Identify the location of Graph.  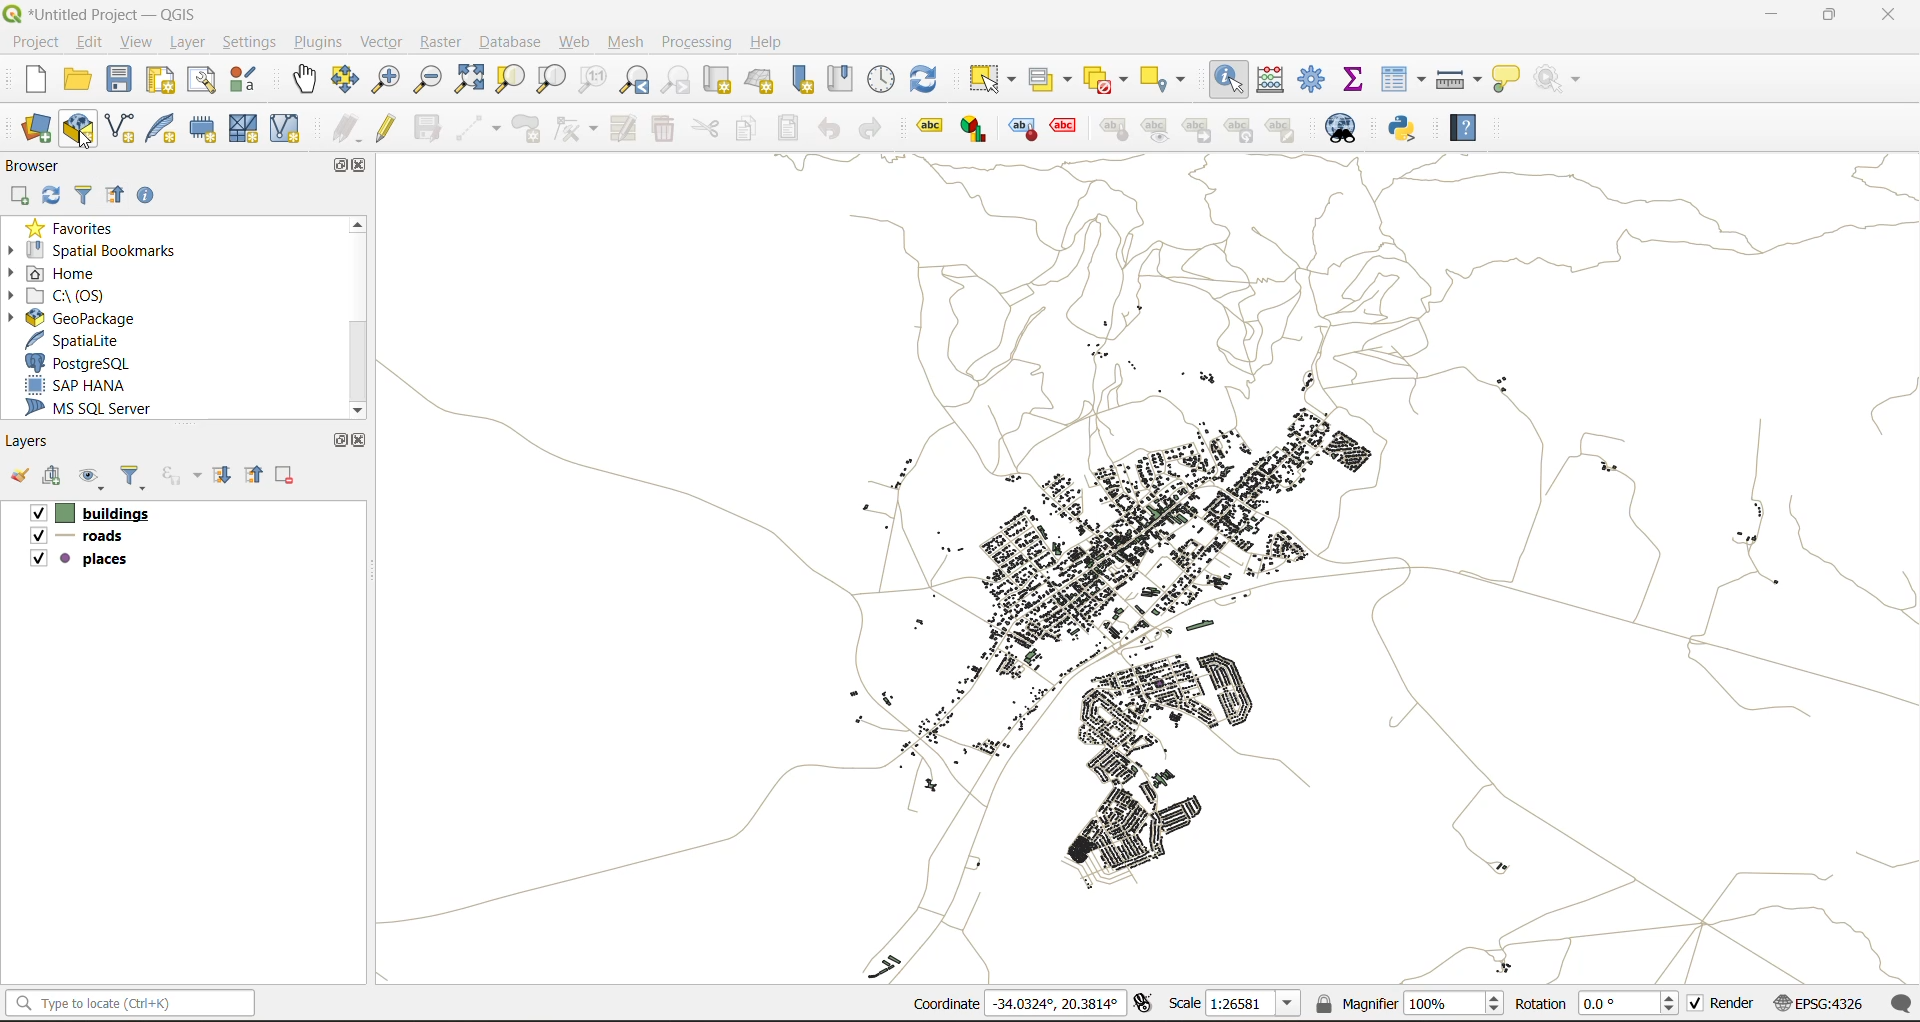
(970, 129).